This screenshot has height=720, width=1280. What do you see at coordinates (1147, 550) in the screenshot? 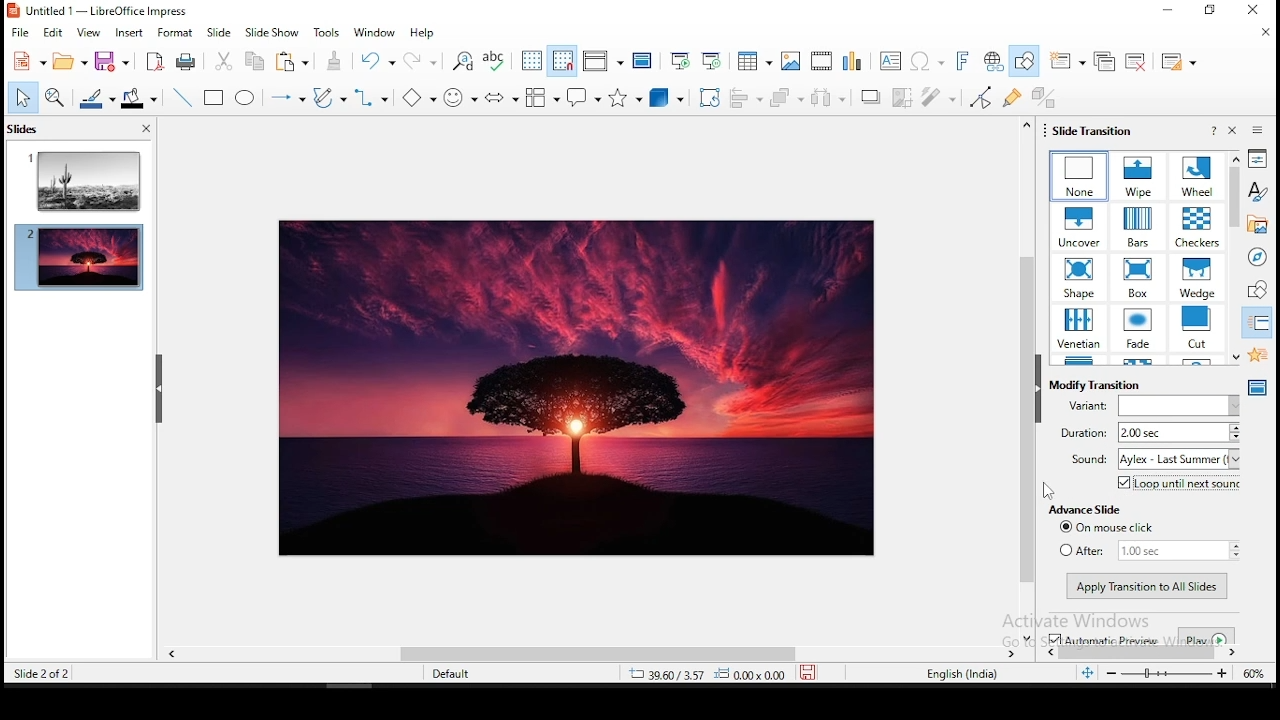
I see `after 1.00 sec` at bounding box center [1147, 550].